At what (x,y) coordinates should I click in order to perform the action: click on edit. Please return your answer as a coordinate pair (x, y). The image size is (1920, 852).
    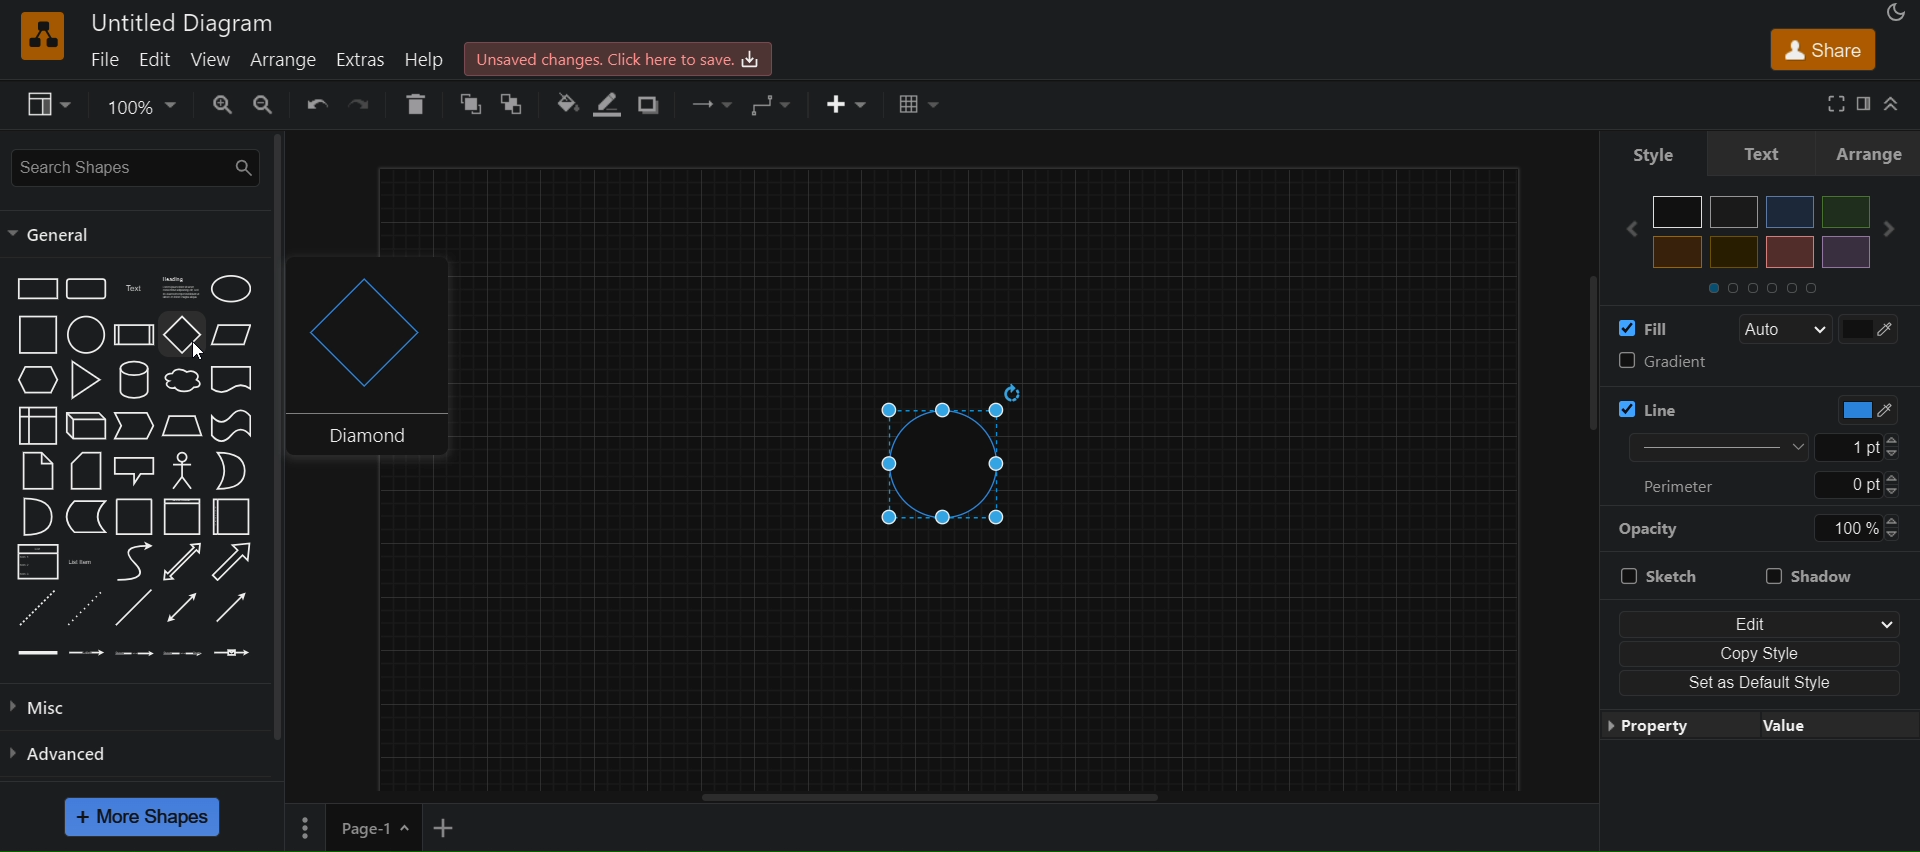
    Looking at the image, I should click on (1758, 618).